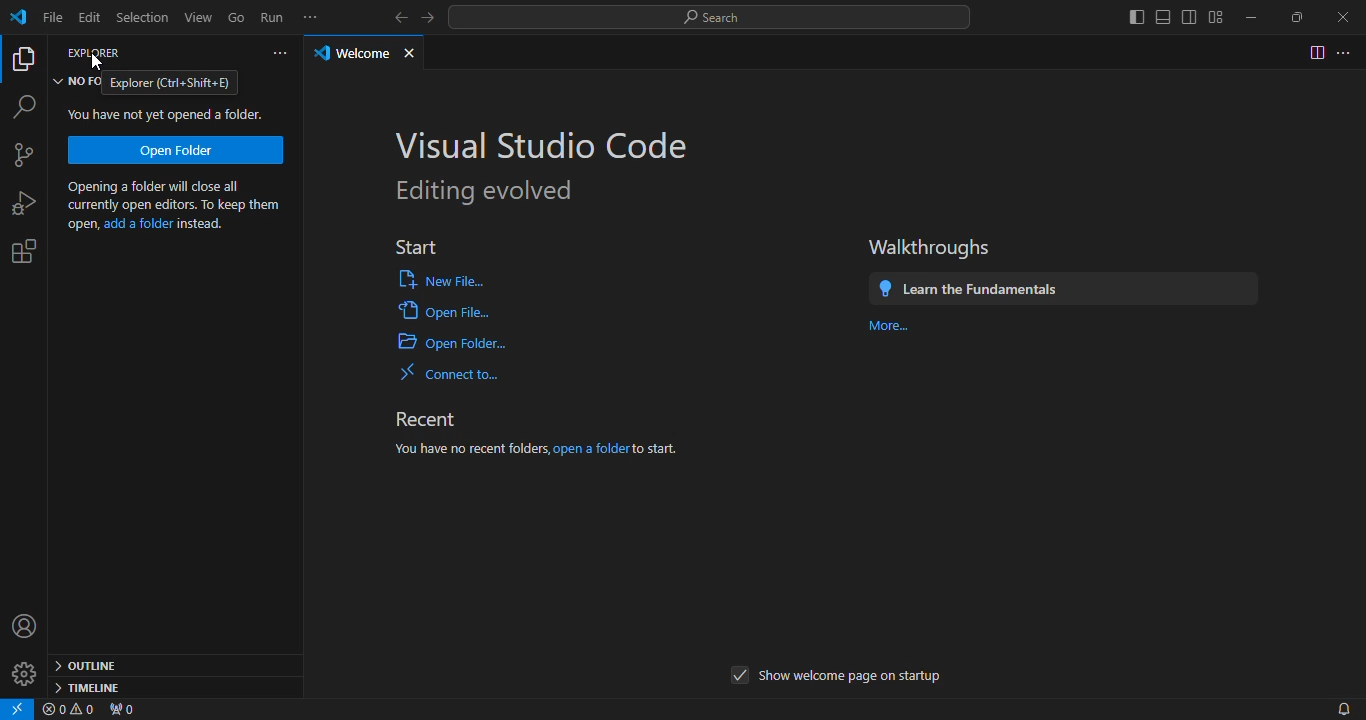 The image size is (1366, 720). I want to click on new project, so click(26, 157).